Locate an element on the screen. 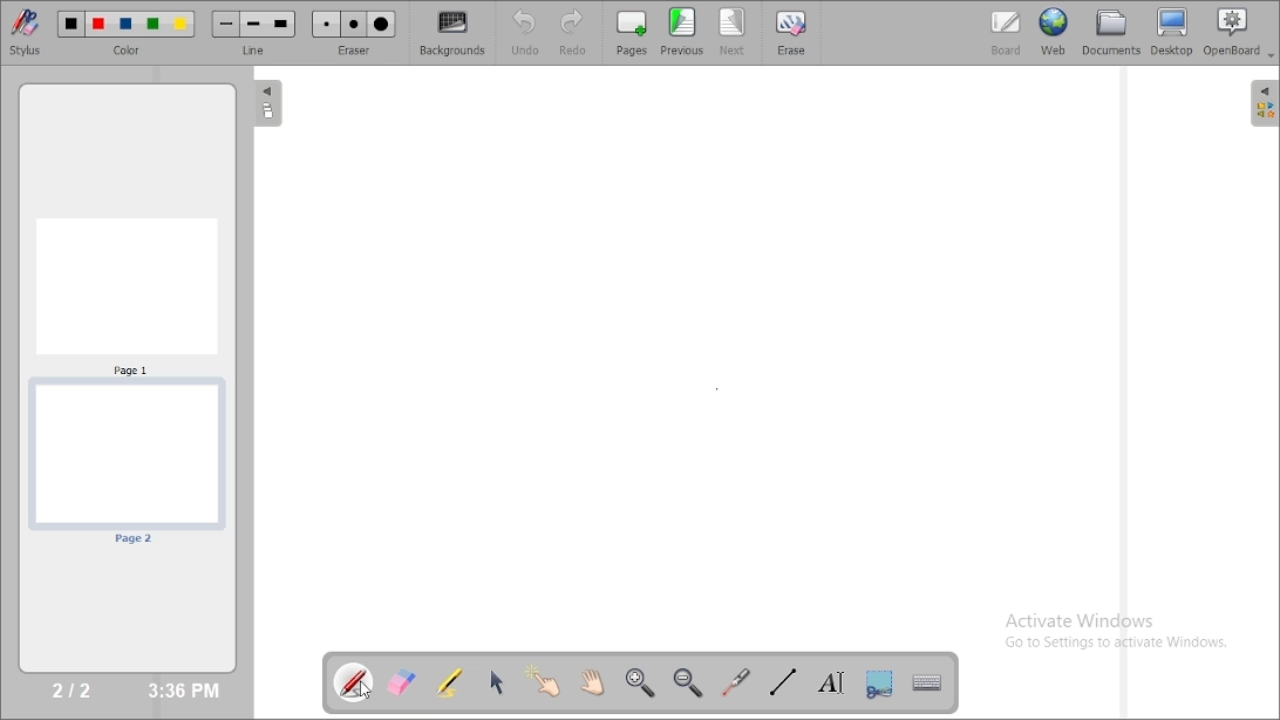  draw lines is located at coordinates (782, 681).